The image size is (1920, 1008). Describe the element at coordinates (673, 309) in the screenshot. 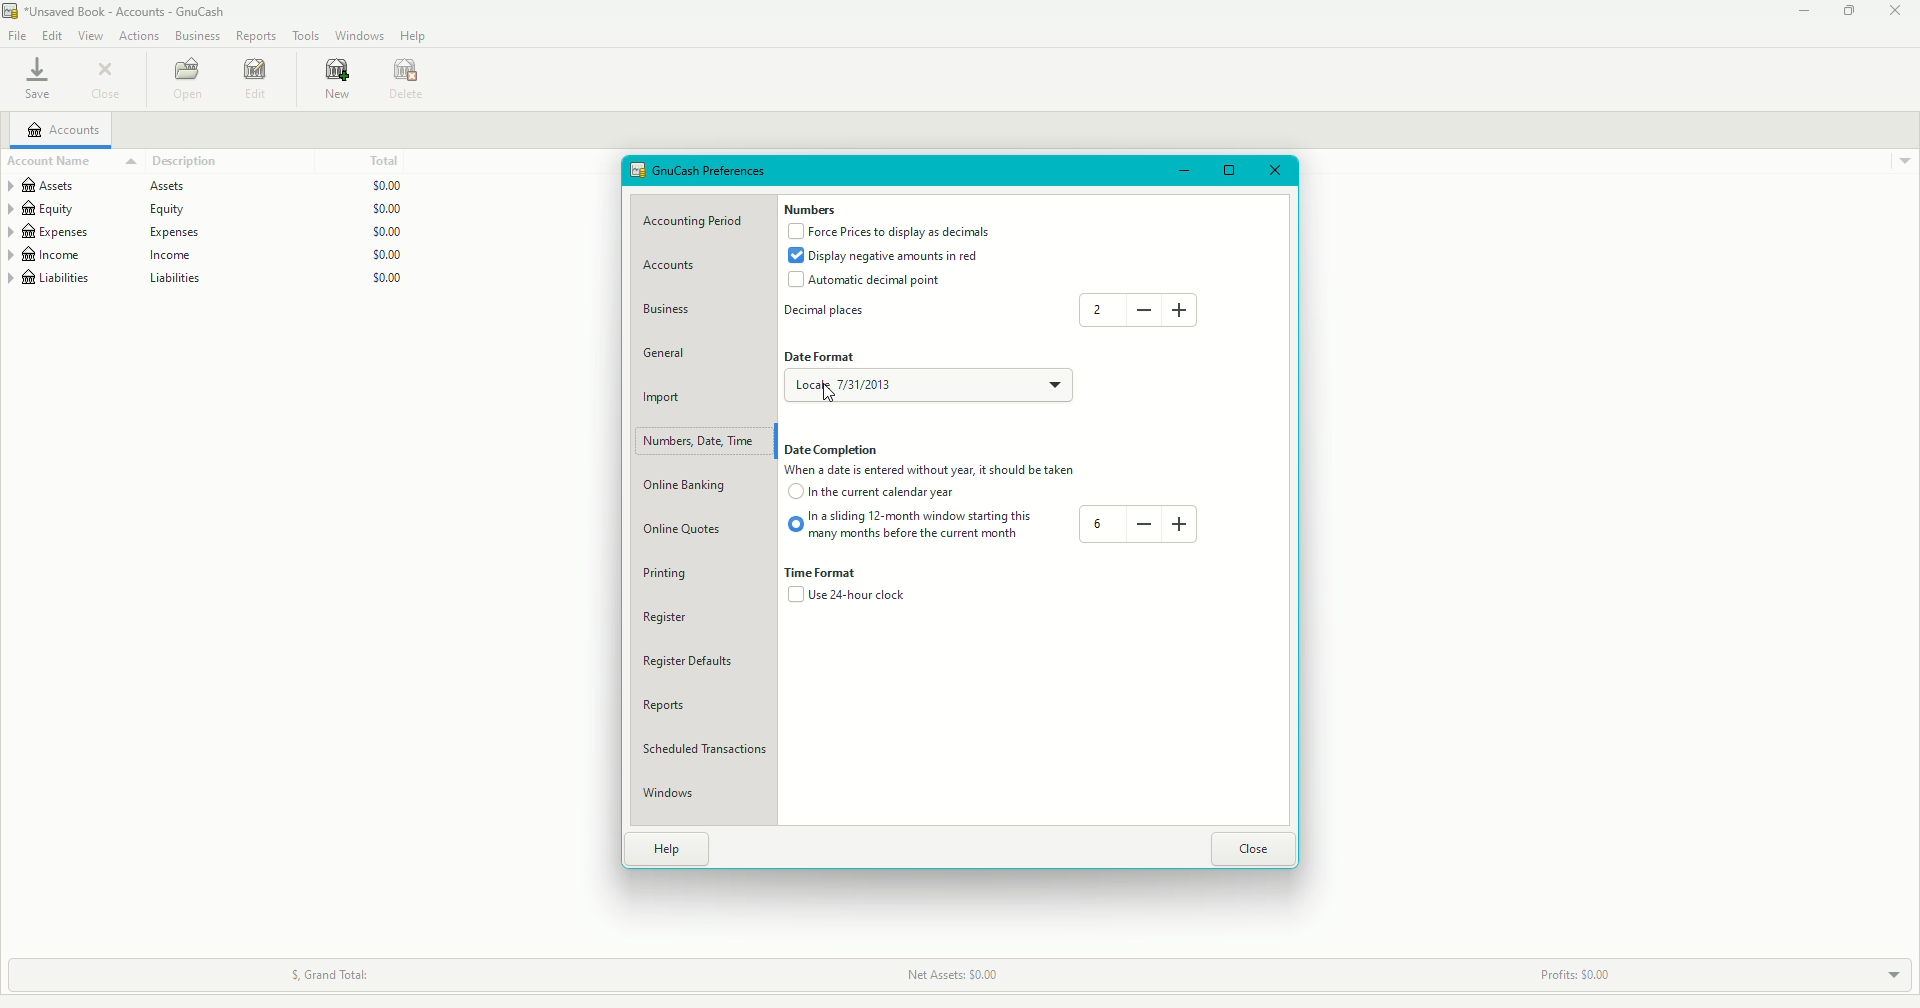

I see `Business` at that location.